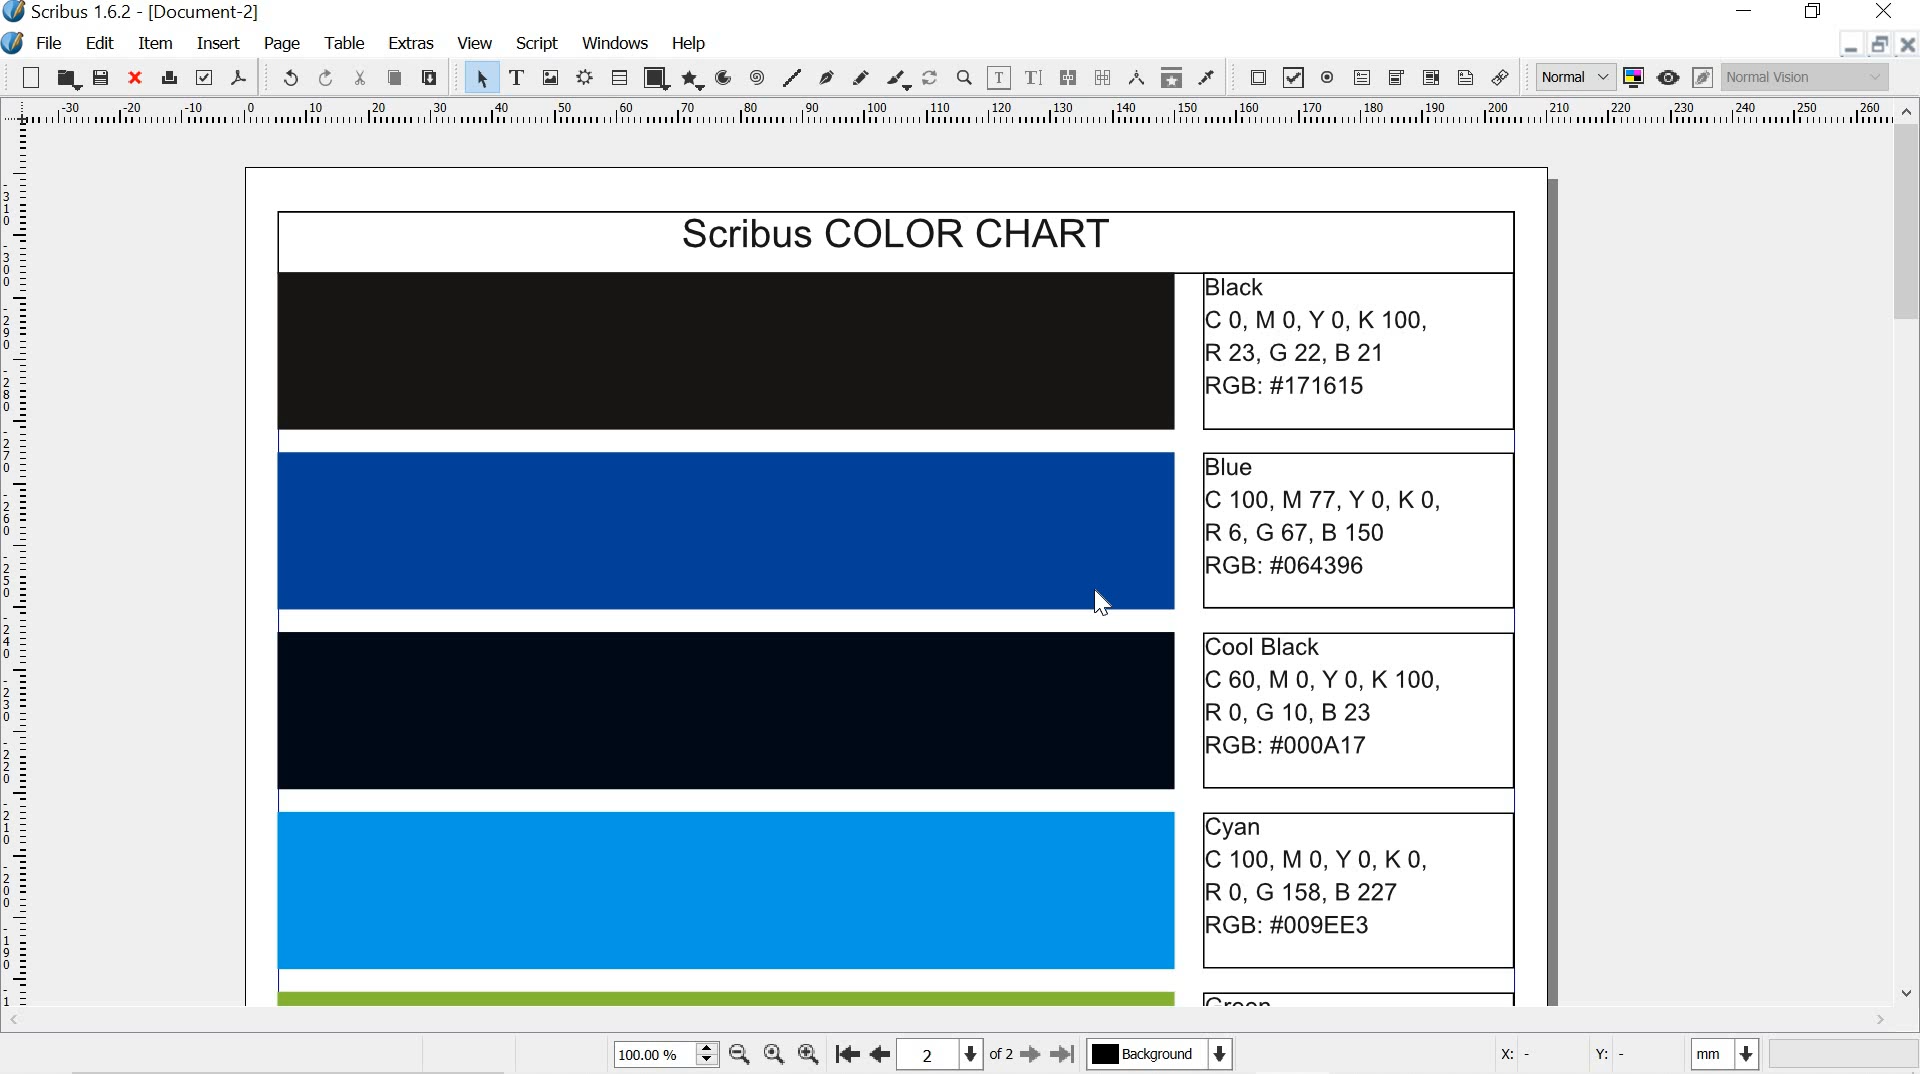 Image resolution: width=1920 pixels, height=1074 pixels. I want to click on preview mode, so click(1671, 76).